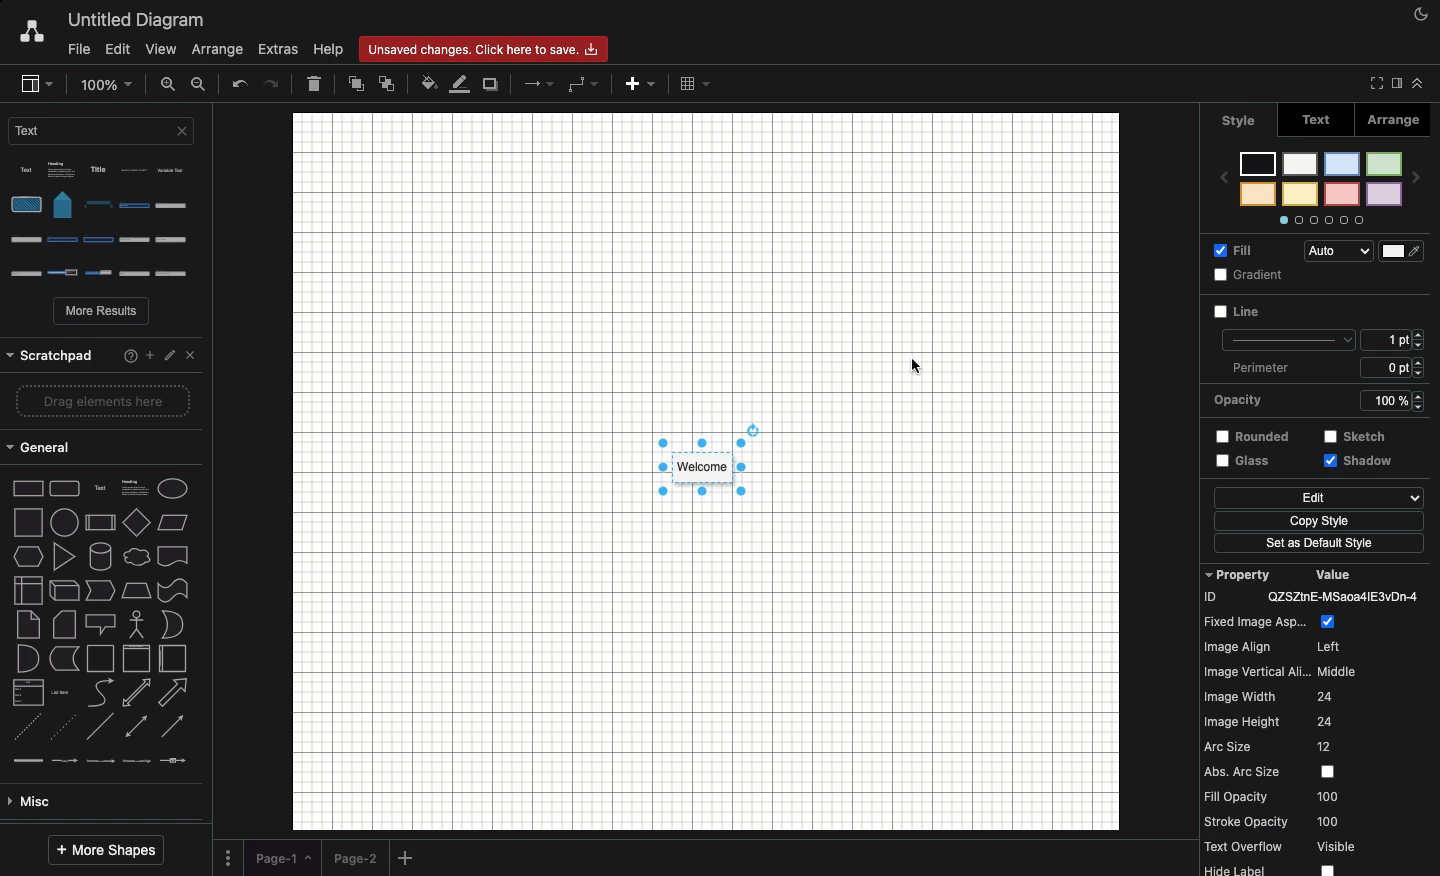  What do you see at coordinates (1396, 123) in the screenshot?
I see `Arrange` at bounding box center [1396, 123].